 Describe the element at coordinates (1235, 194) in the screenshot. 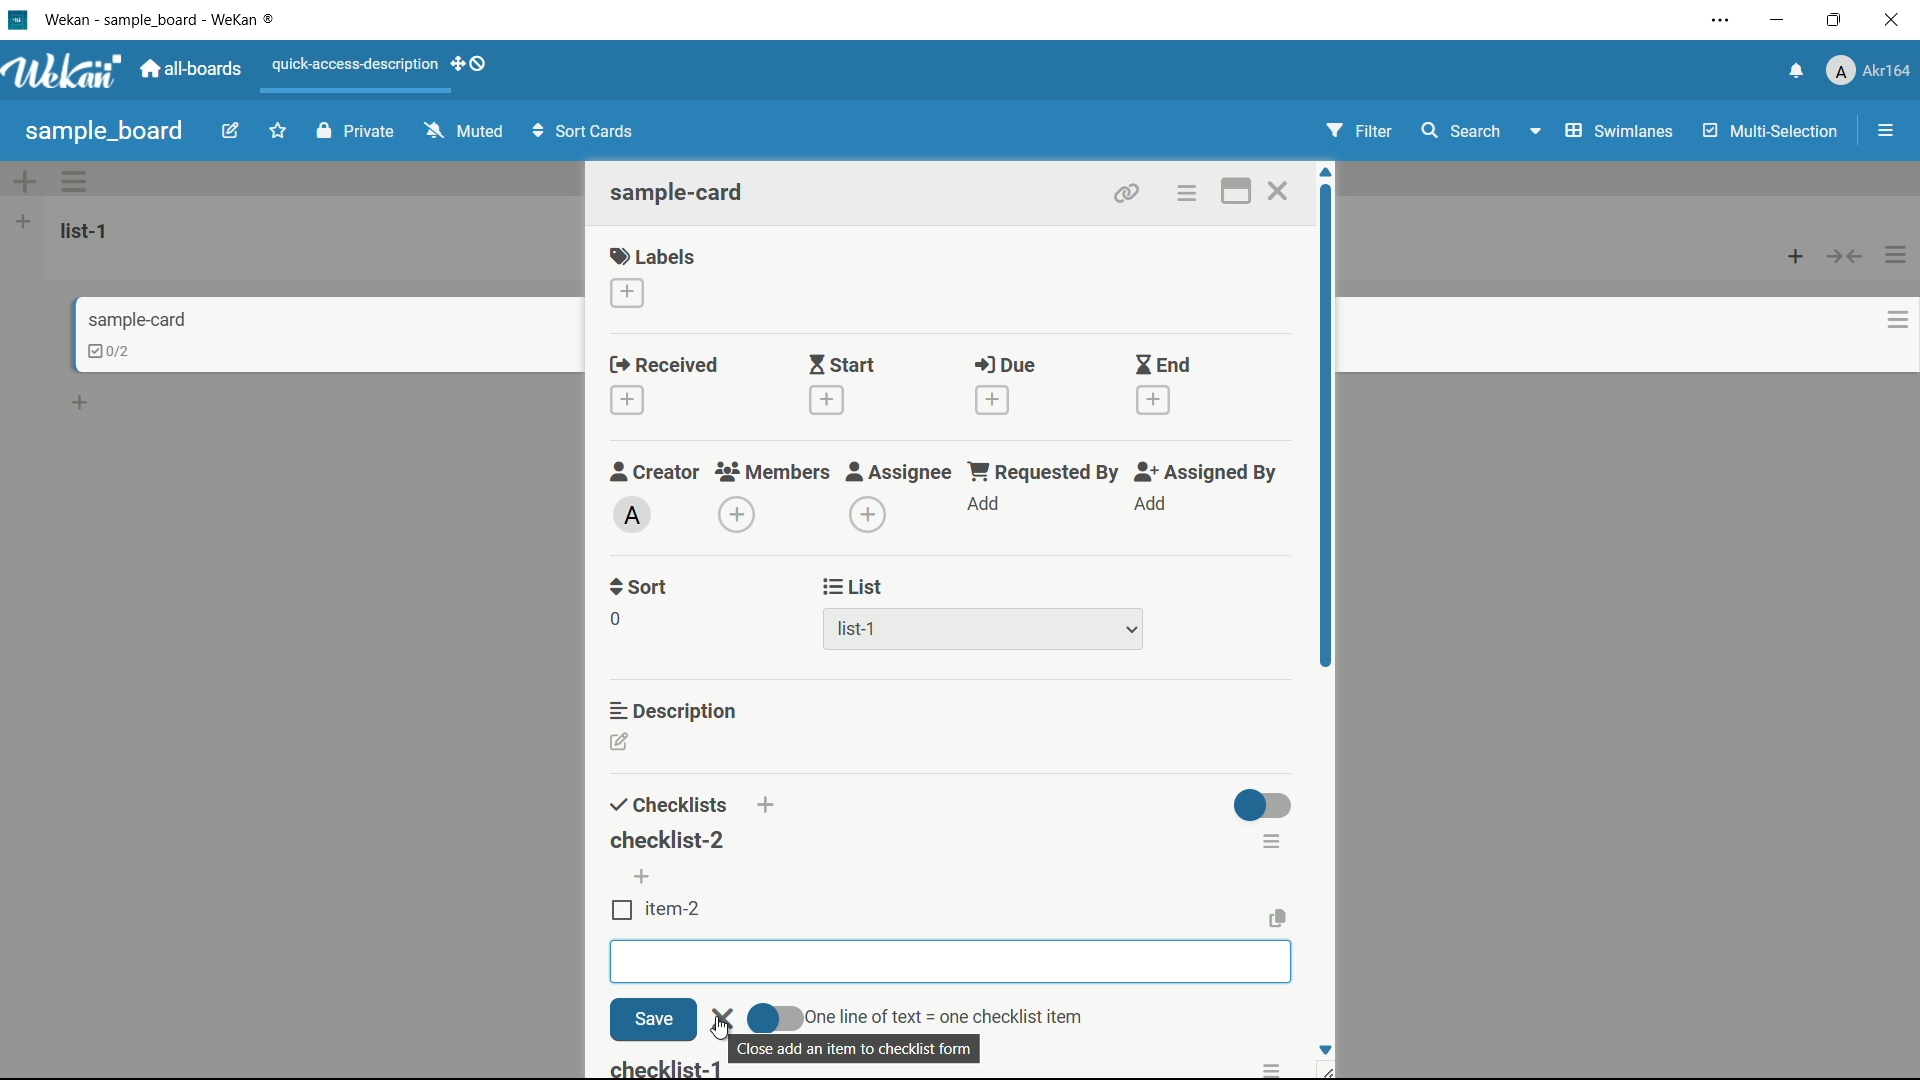

I see `maximize card` at that location.